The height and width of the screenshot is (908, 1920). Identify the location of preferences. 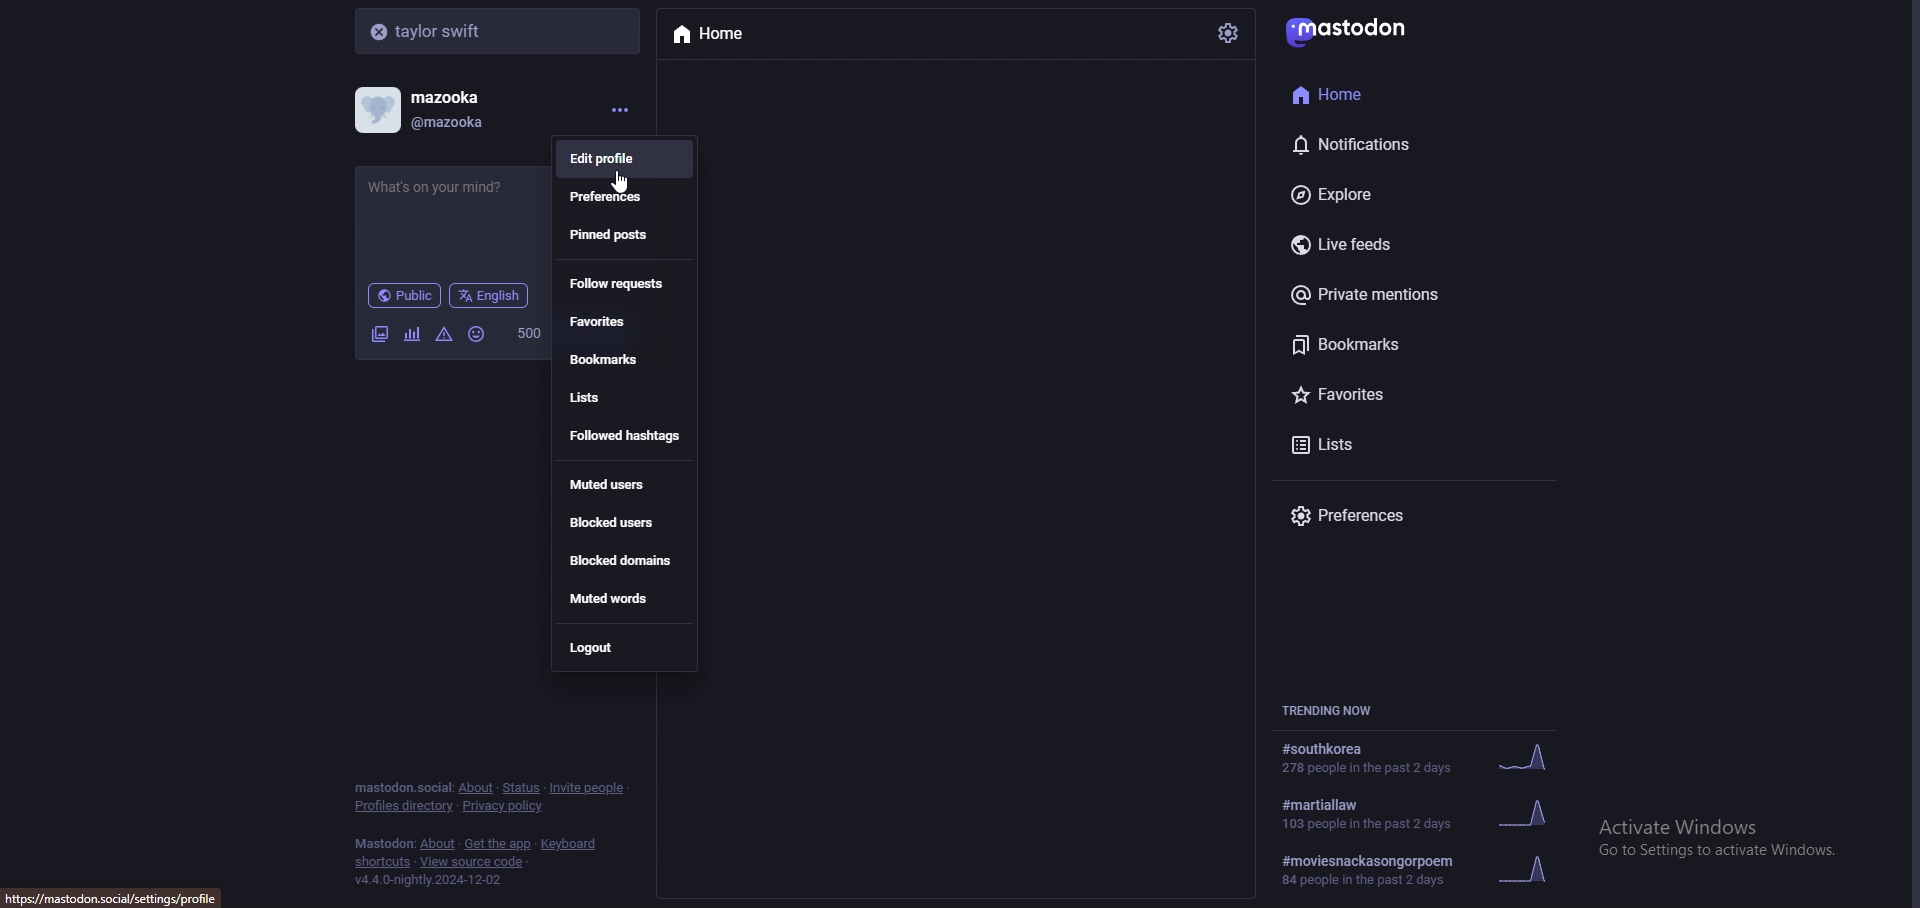
(1389, 517).